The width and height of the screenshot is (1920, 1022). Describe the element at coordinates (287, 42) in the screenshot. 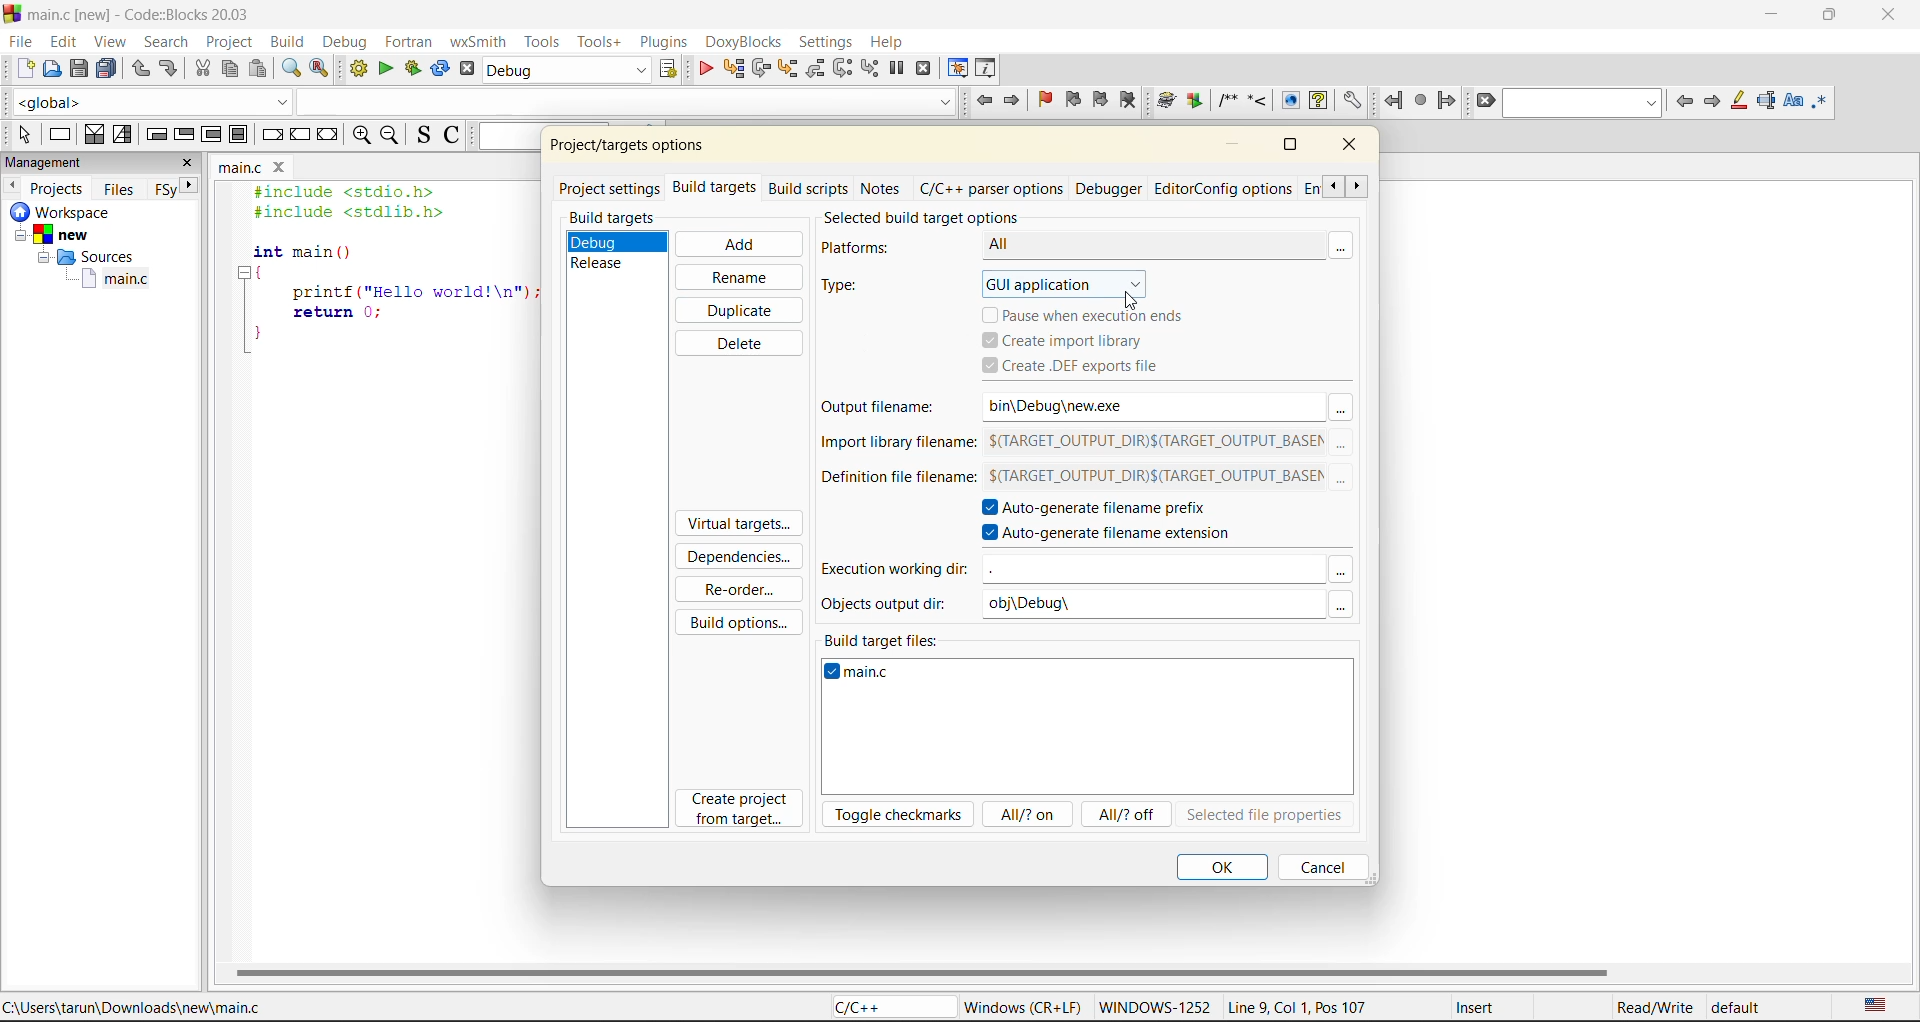

I see `build` at that location.